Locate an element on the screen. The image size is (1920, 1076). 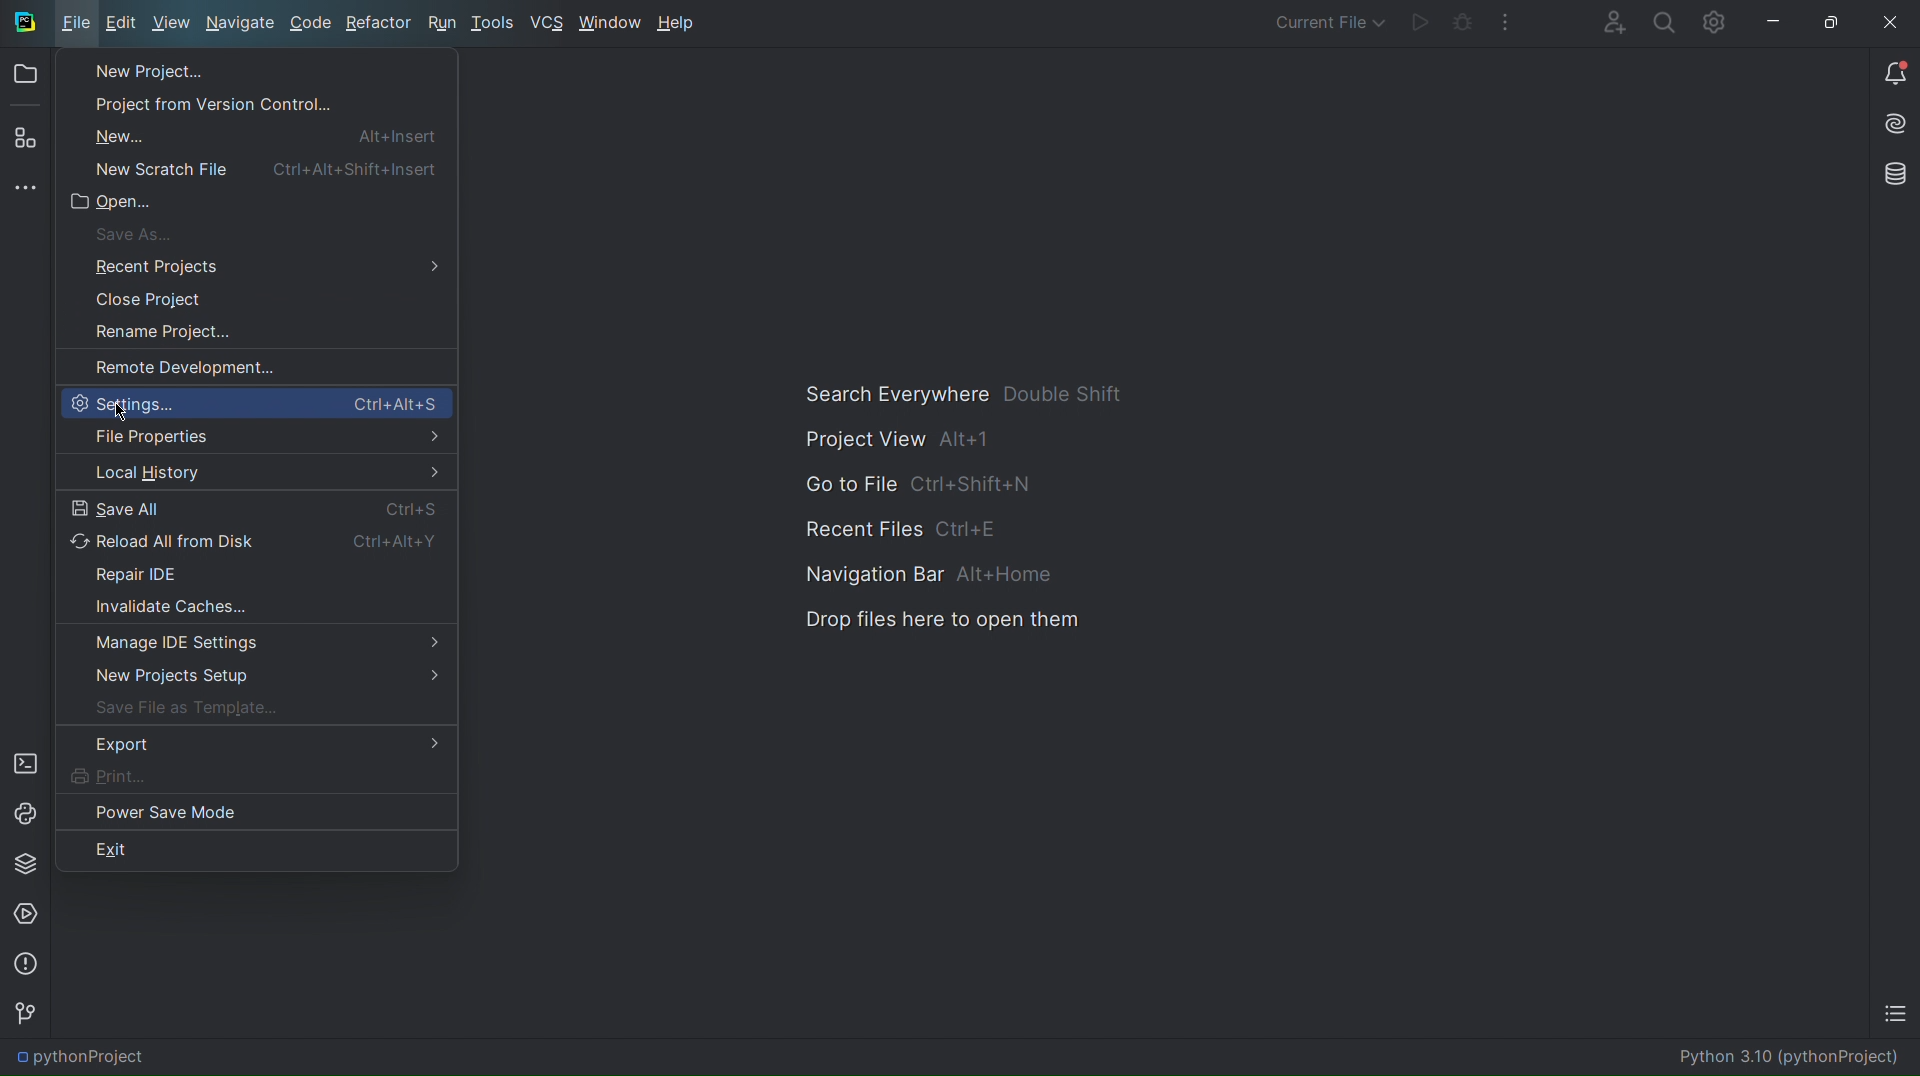
Problems is located at coordinates (26, 965).